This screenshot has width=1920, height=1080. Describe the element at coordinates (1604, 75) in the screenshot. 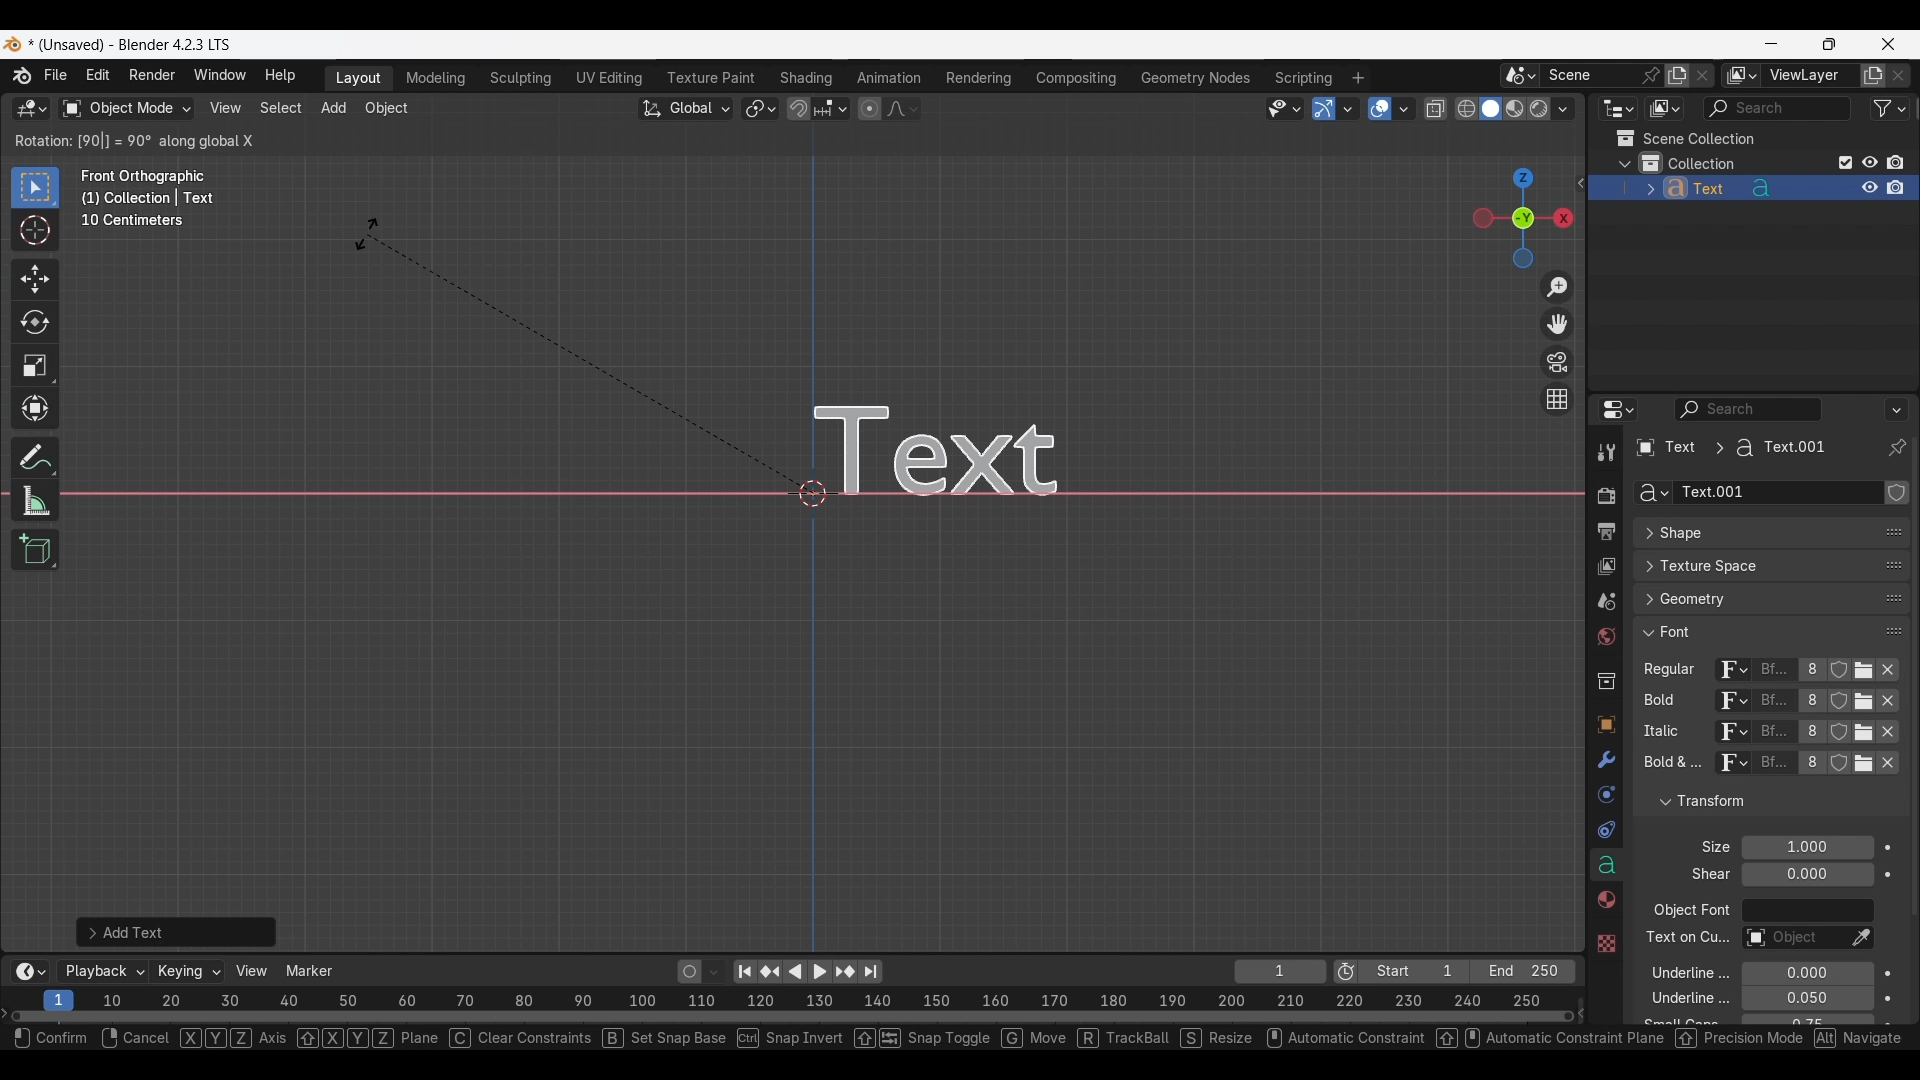

I see `Pin scene to workspace` at that location.